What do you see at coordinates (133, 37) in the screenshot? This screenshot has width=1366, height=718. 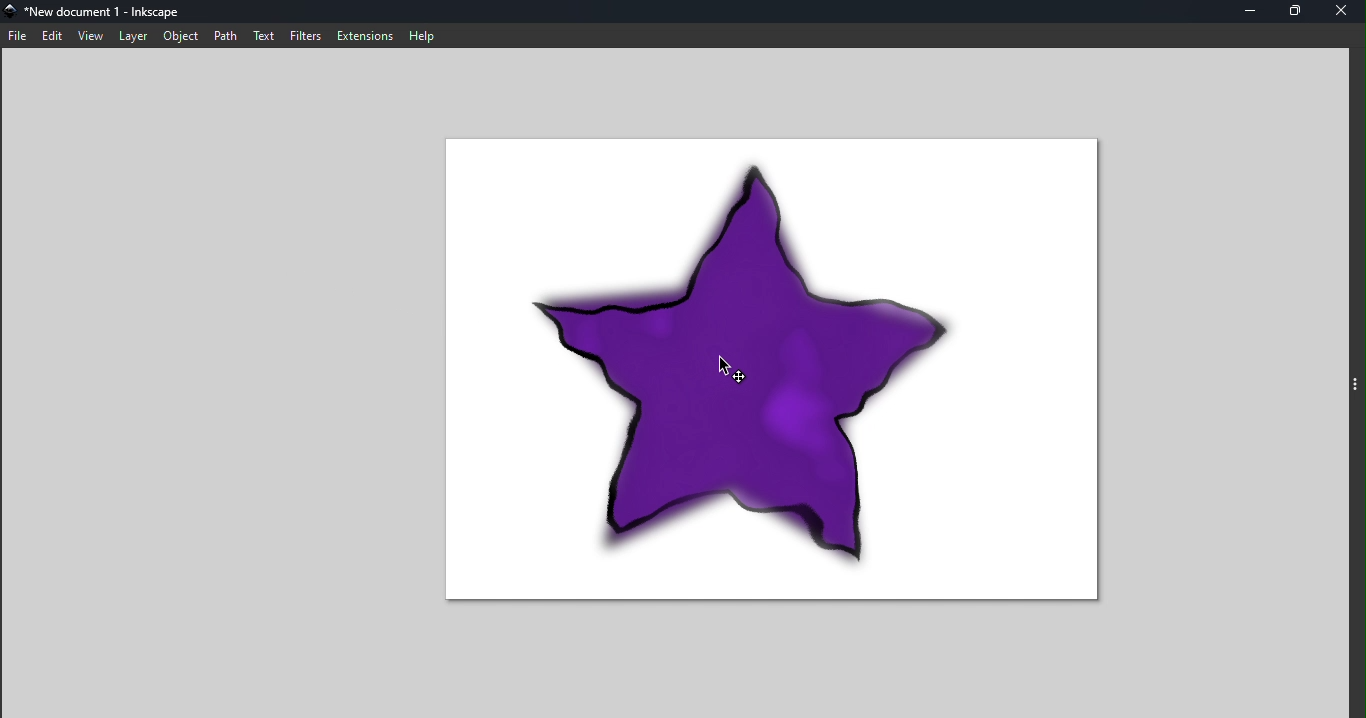 I see `Layer` at bounding box center [133, 37].